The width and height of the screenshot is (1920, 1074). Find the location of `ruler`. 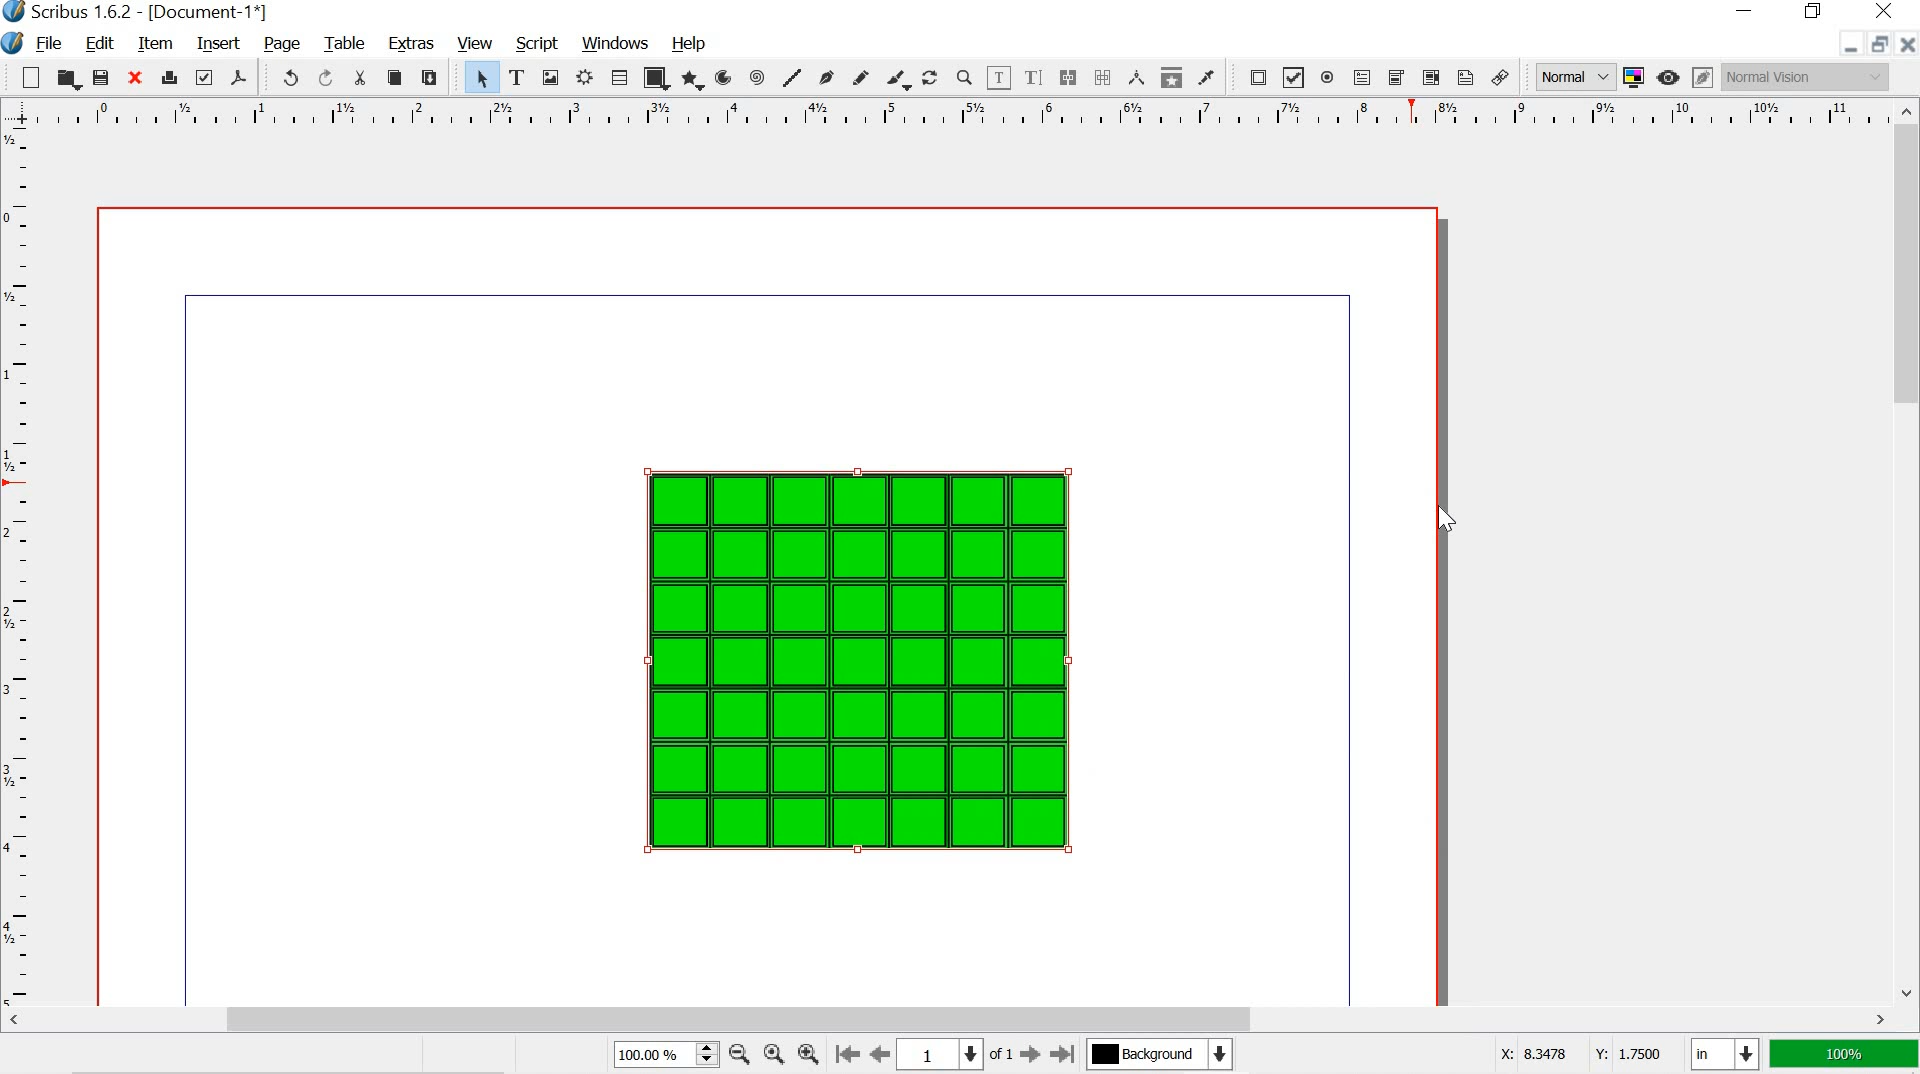

ruler is located at coordinates (18, 566).